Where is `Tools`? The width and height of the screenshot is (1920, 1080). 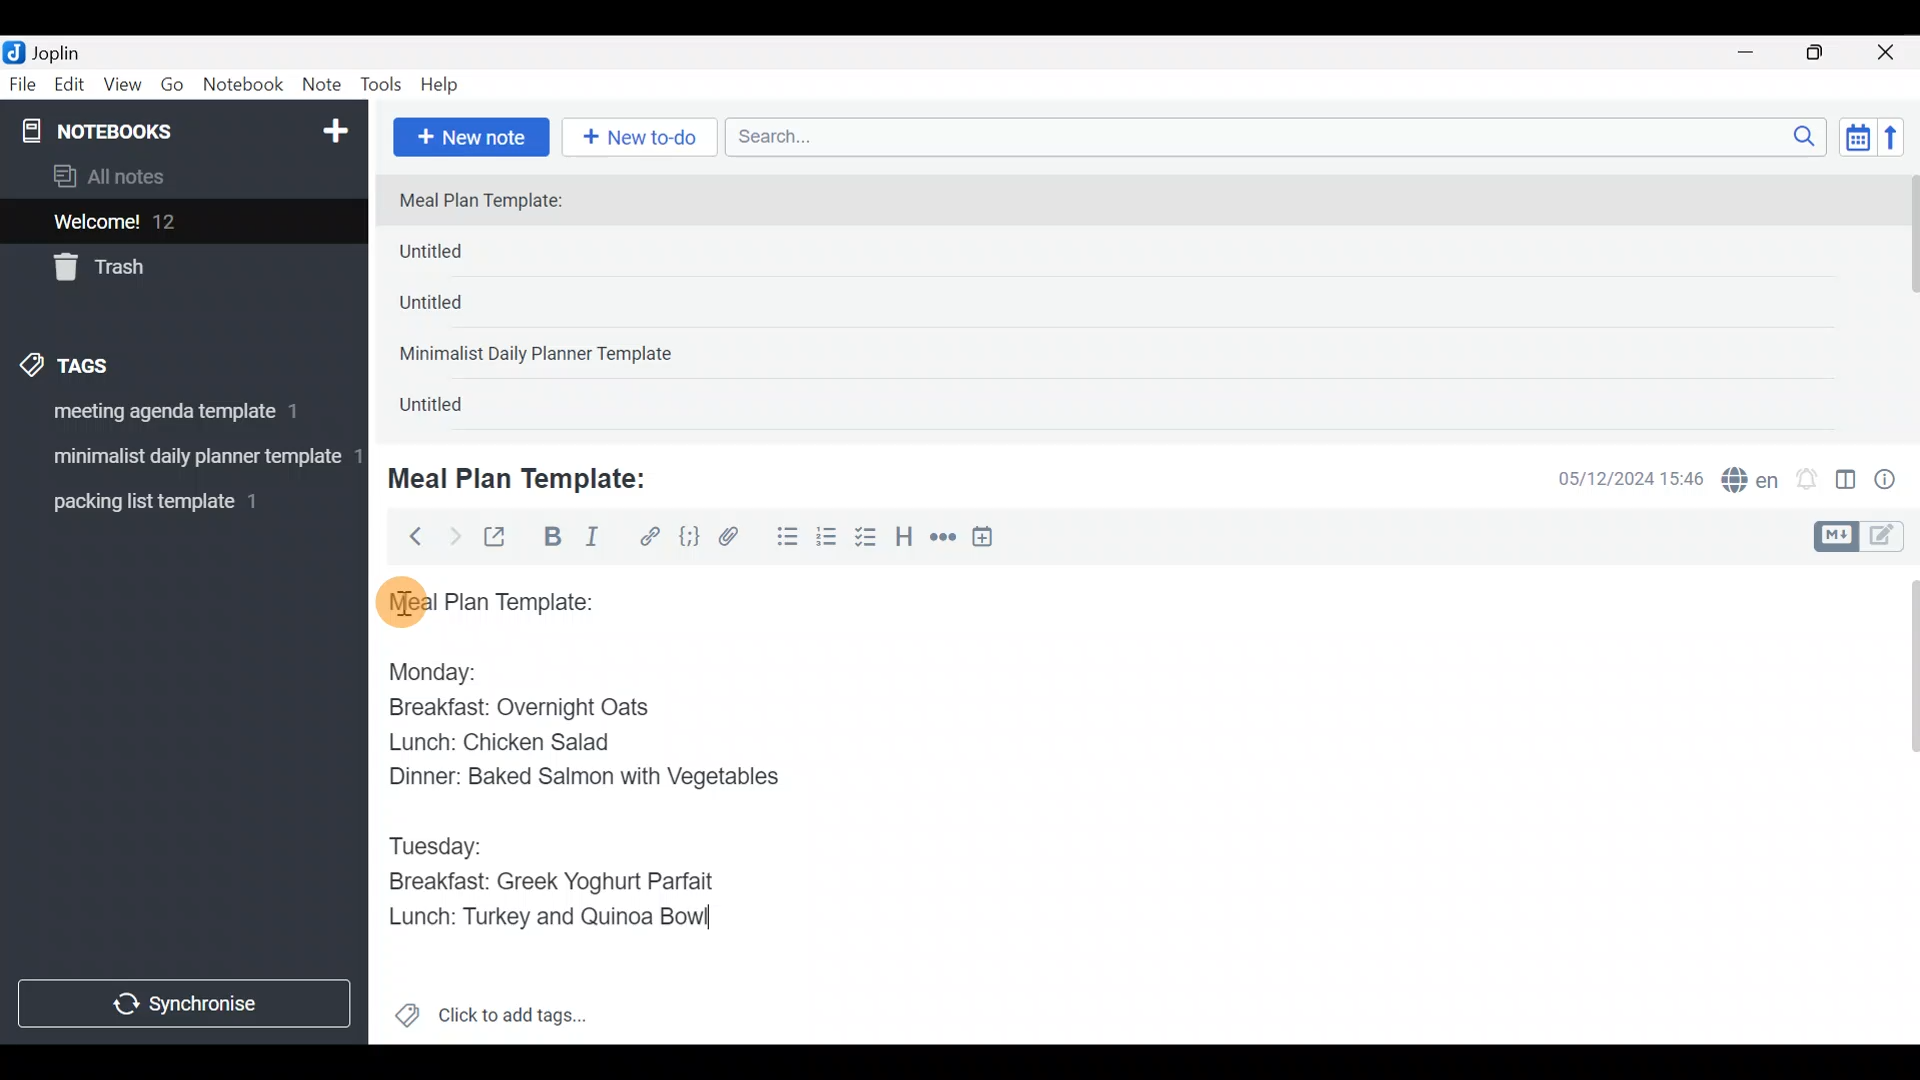
Tools is located at coordinates (382, 86).